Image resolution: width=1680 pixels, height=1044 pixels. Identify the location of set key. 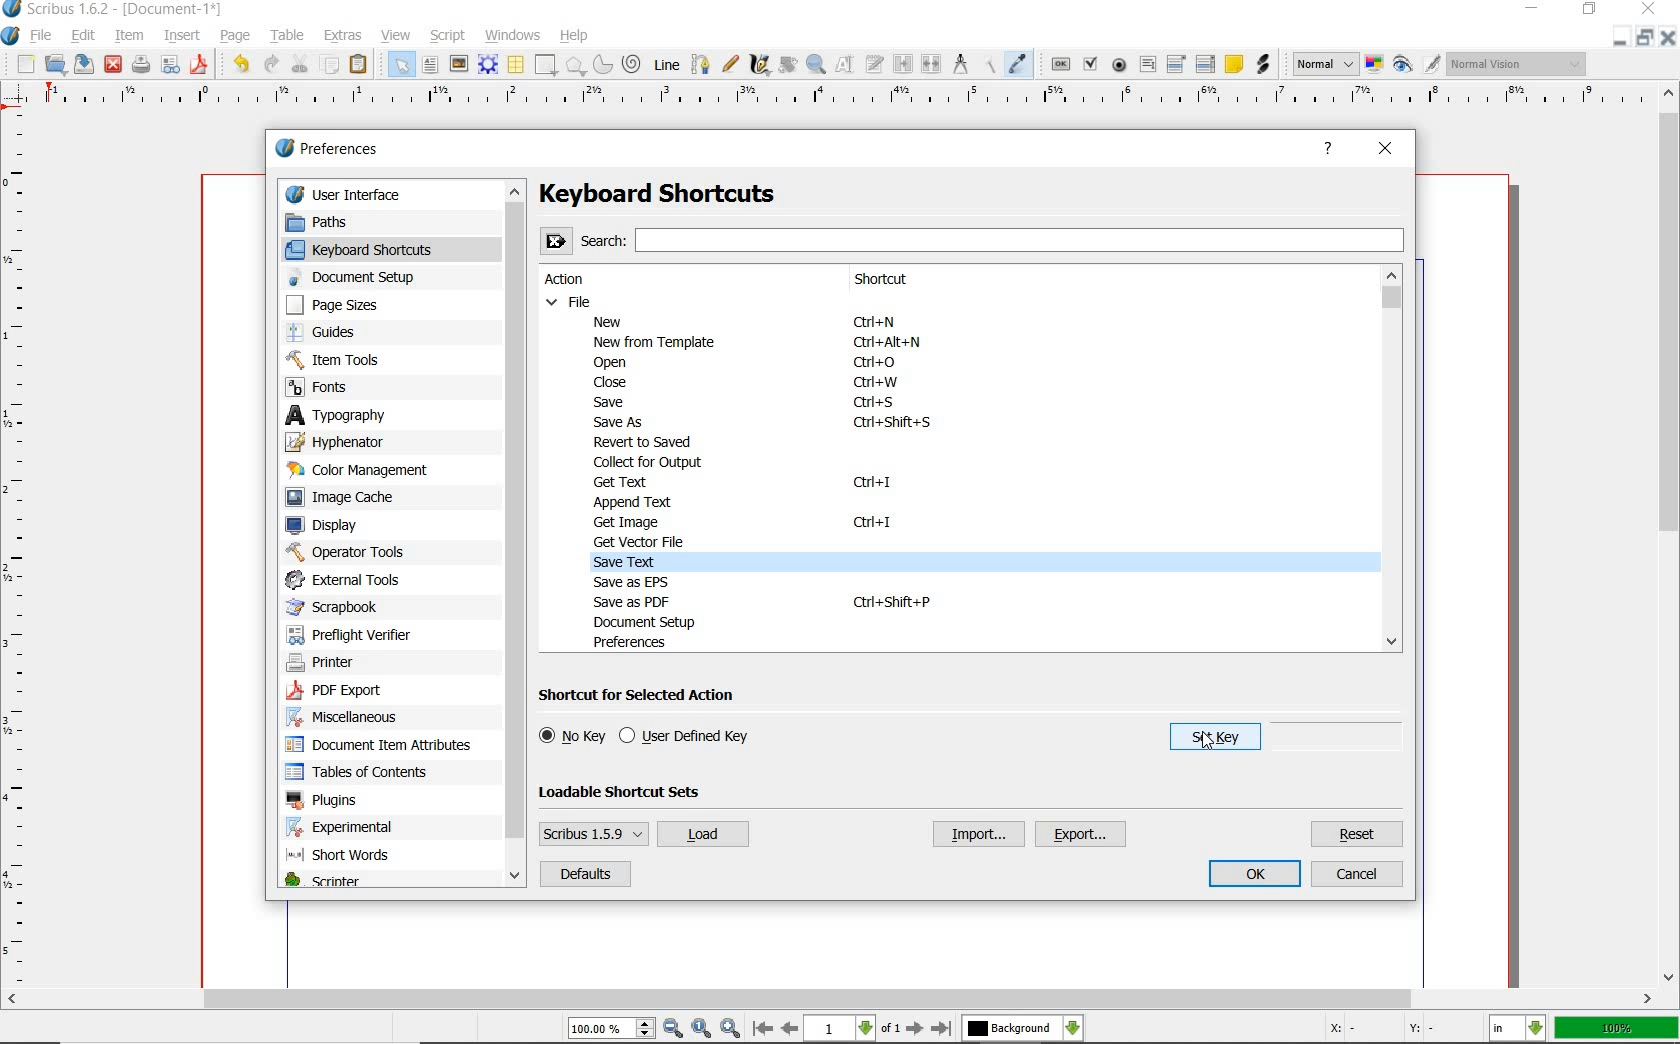
(1205, 741).